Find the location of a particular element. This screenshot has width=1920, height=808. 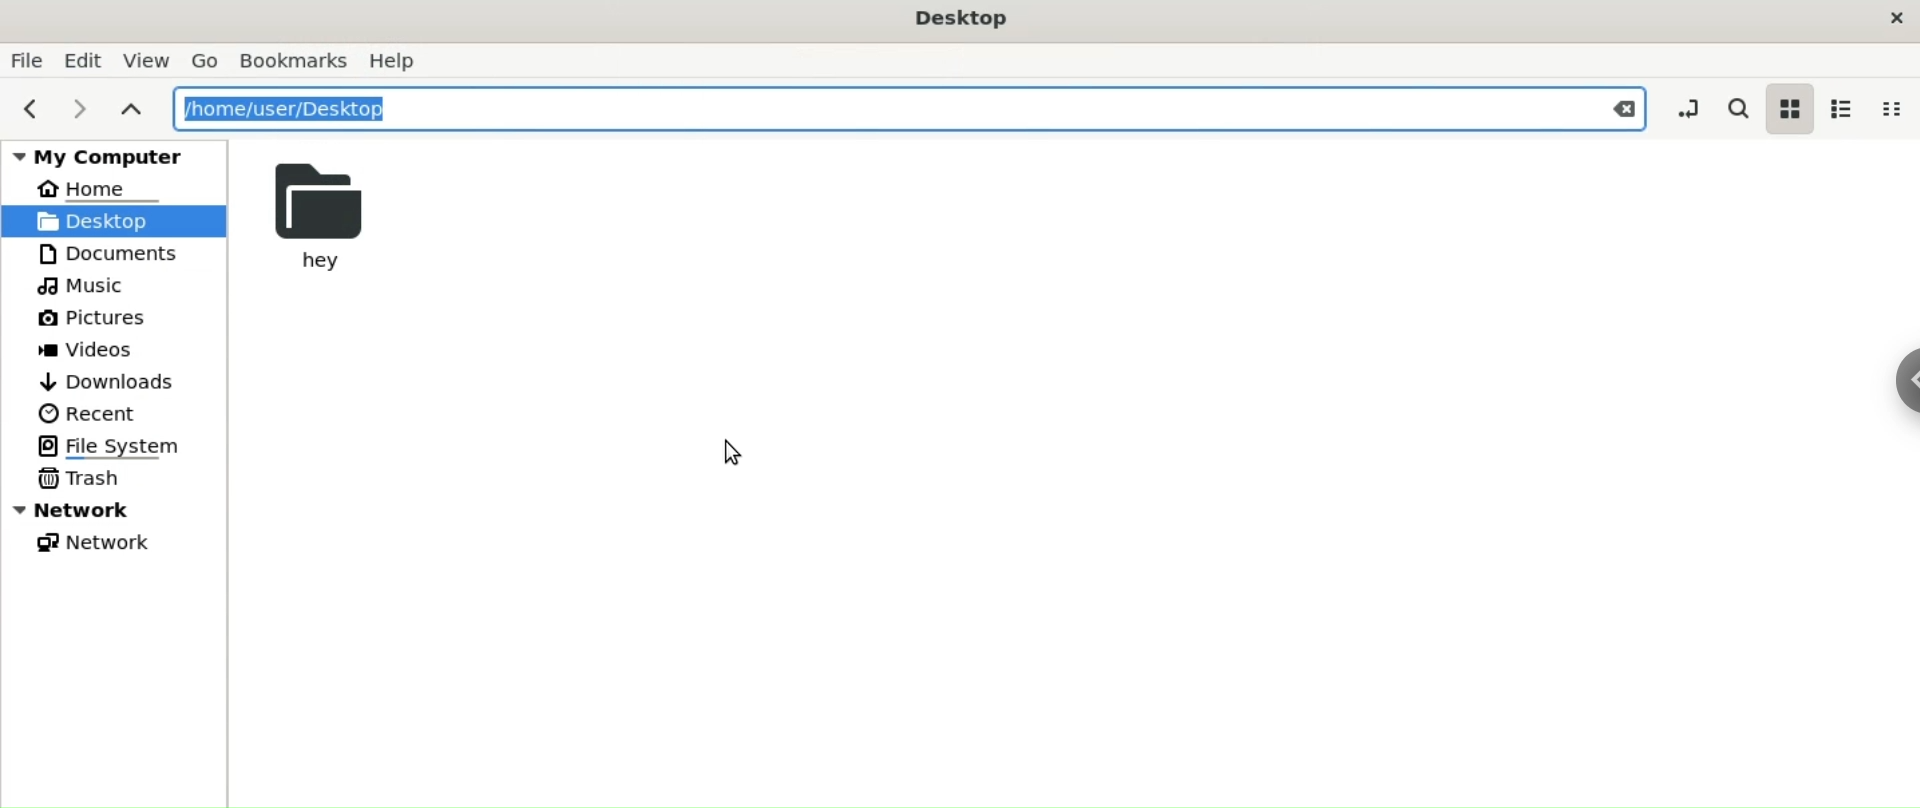

File System is located at coordinates (108, 444).